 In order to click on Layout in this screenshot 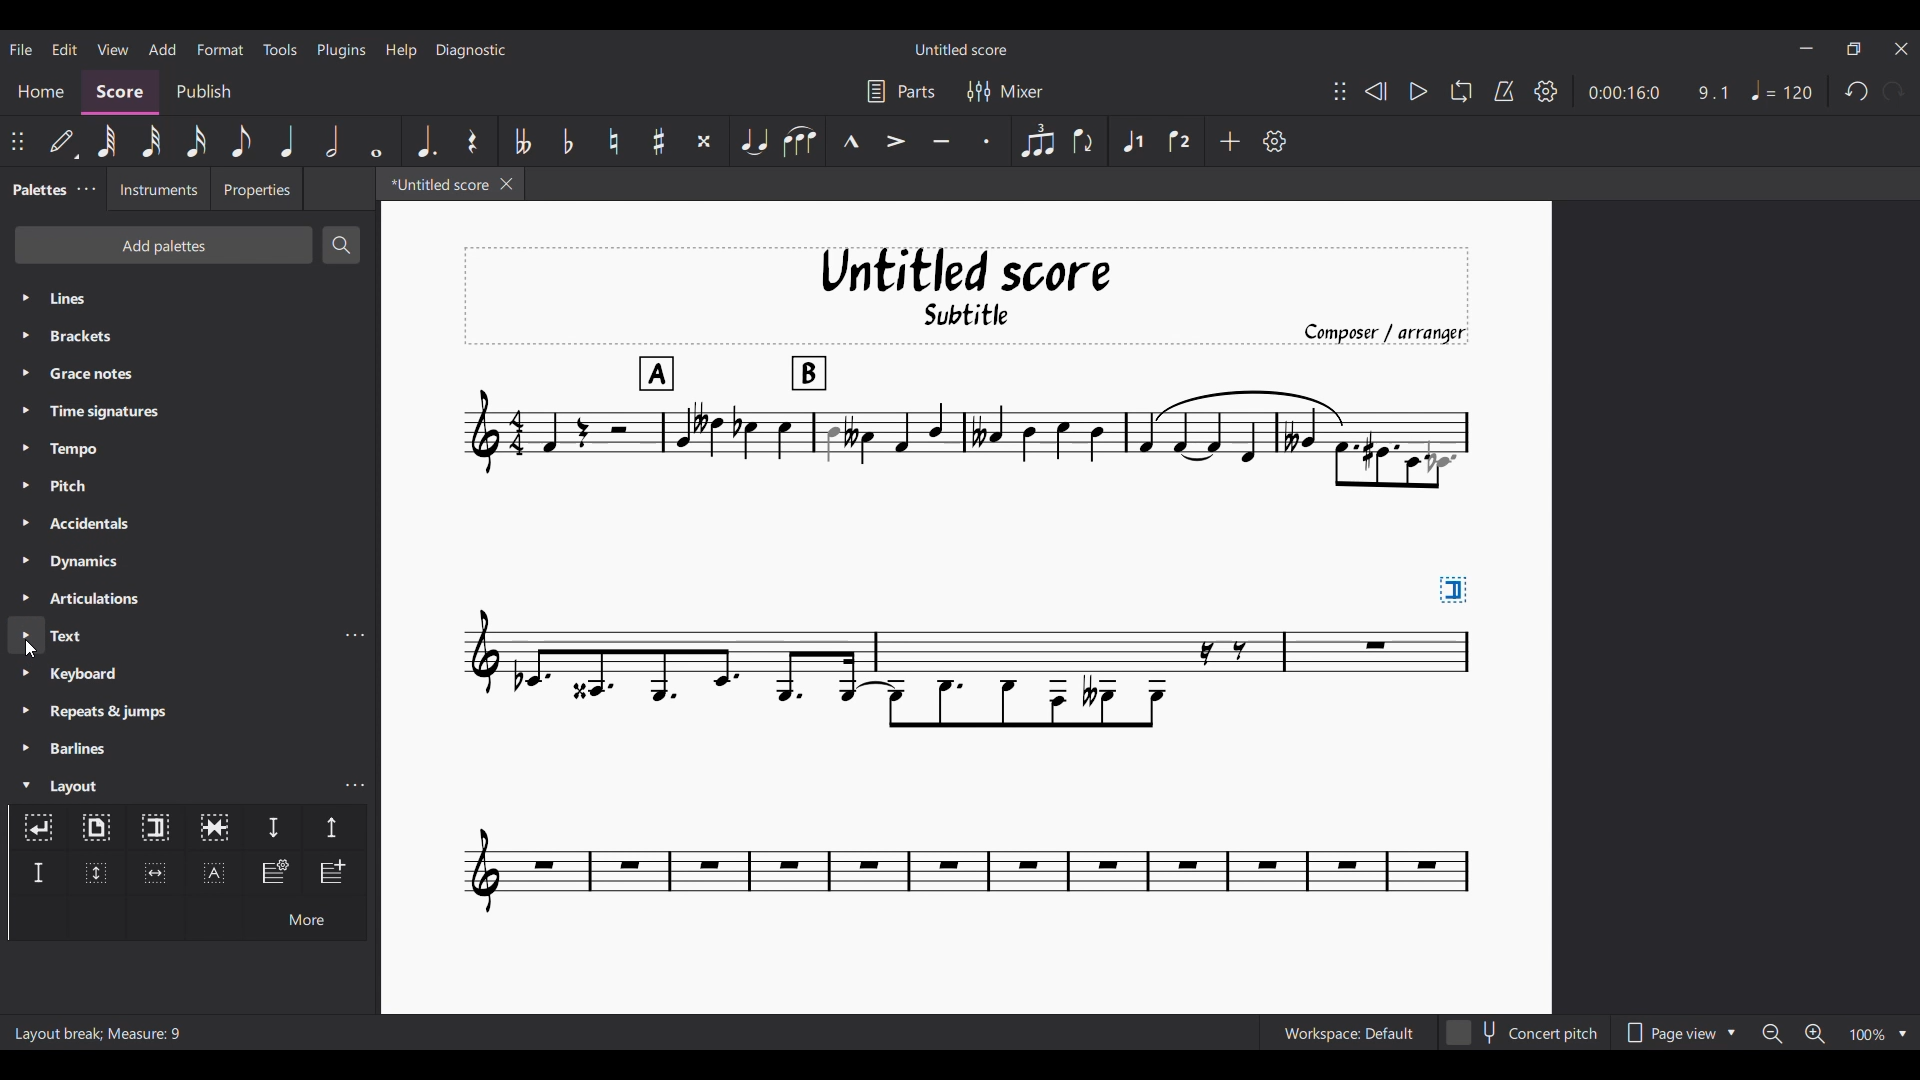, I will do `click(170, 784)`.